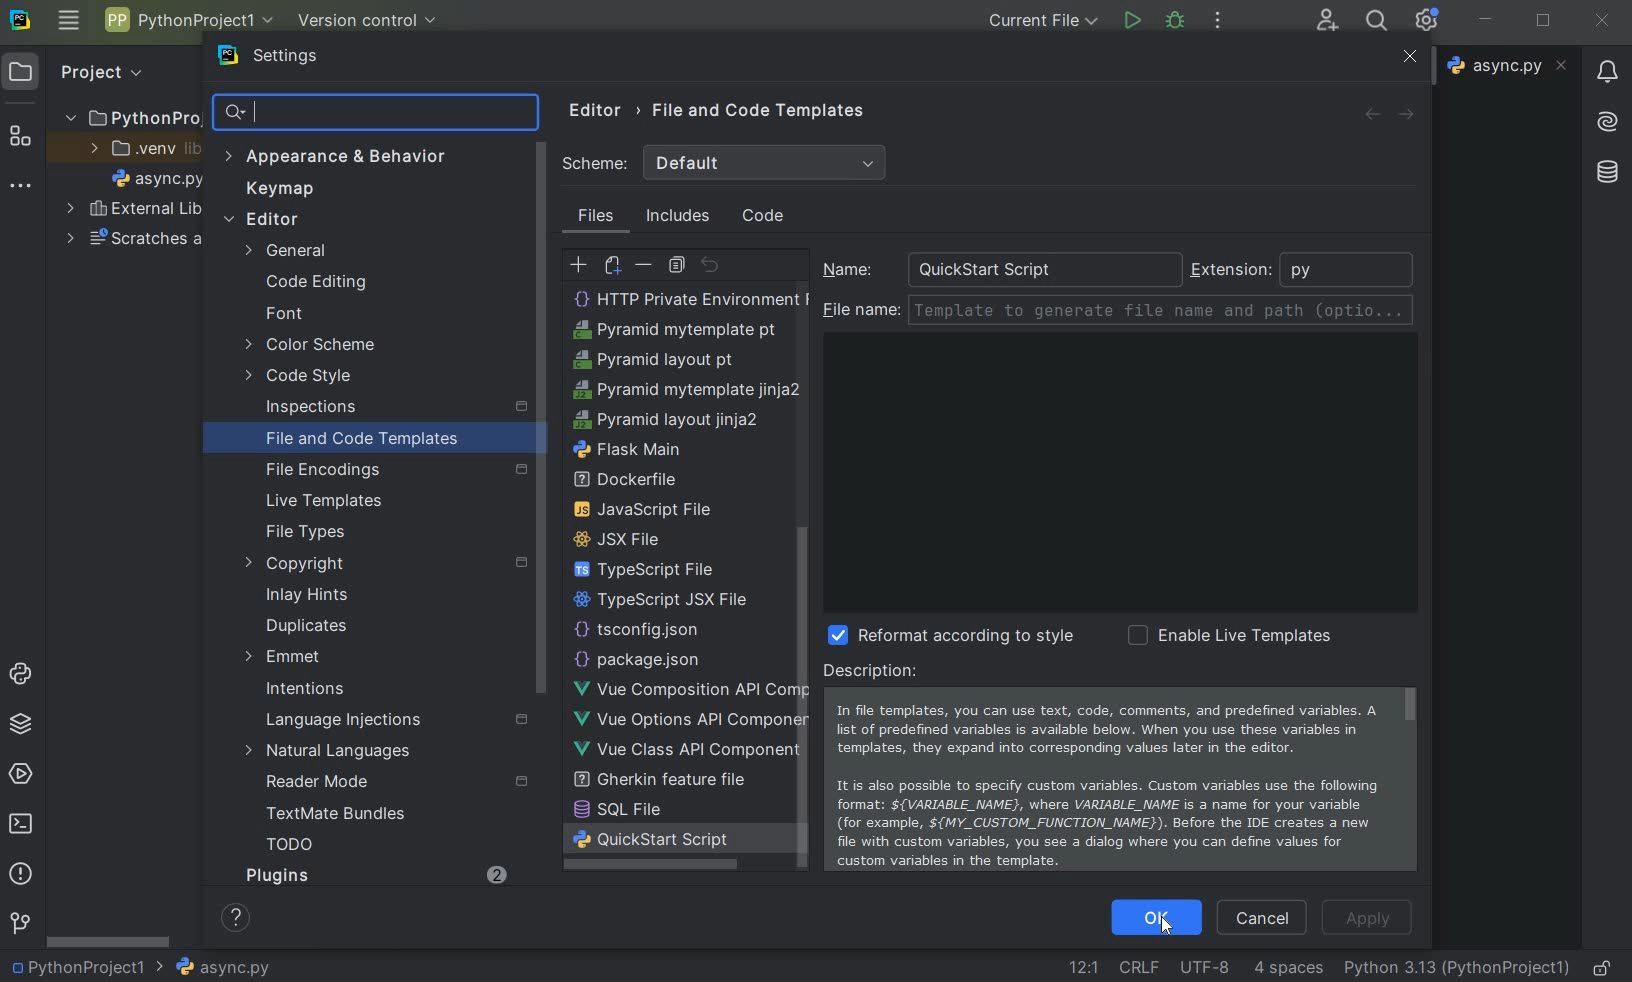  Describe the element at coordinates (342, 752) in the screenshot. I see `natural languages` at that location.